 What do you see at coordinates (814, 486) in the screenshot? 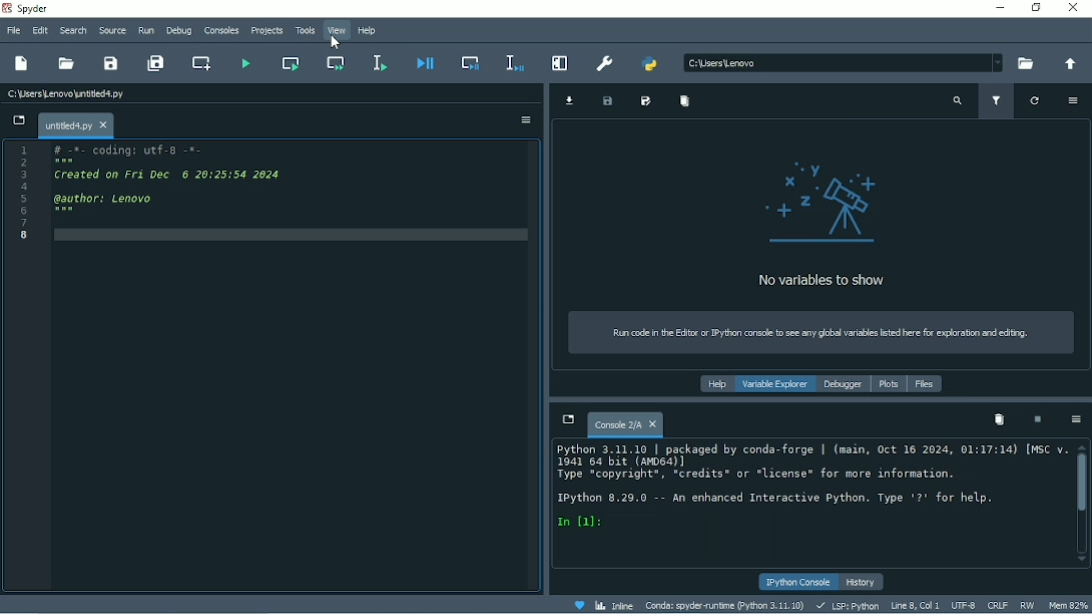
I see `Console` at bounding box center [814, 486].